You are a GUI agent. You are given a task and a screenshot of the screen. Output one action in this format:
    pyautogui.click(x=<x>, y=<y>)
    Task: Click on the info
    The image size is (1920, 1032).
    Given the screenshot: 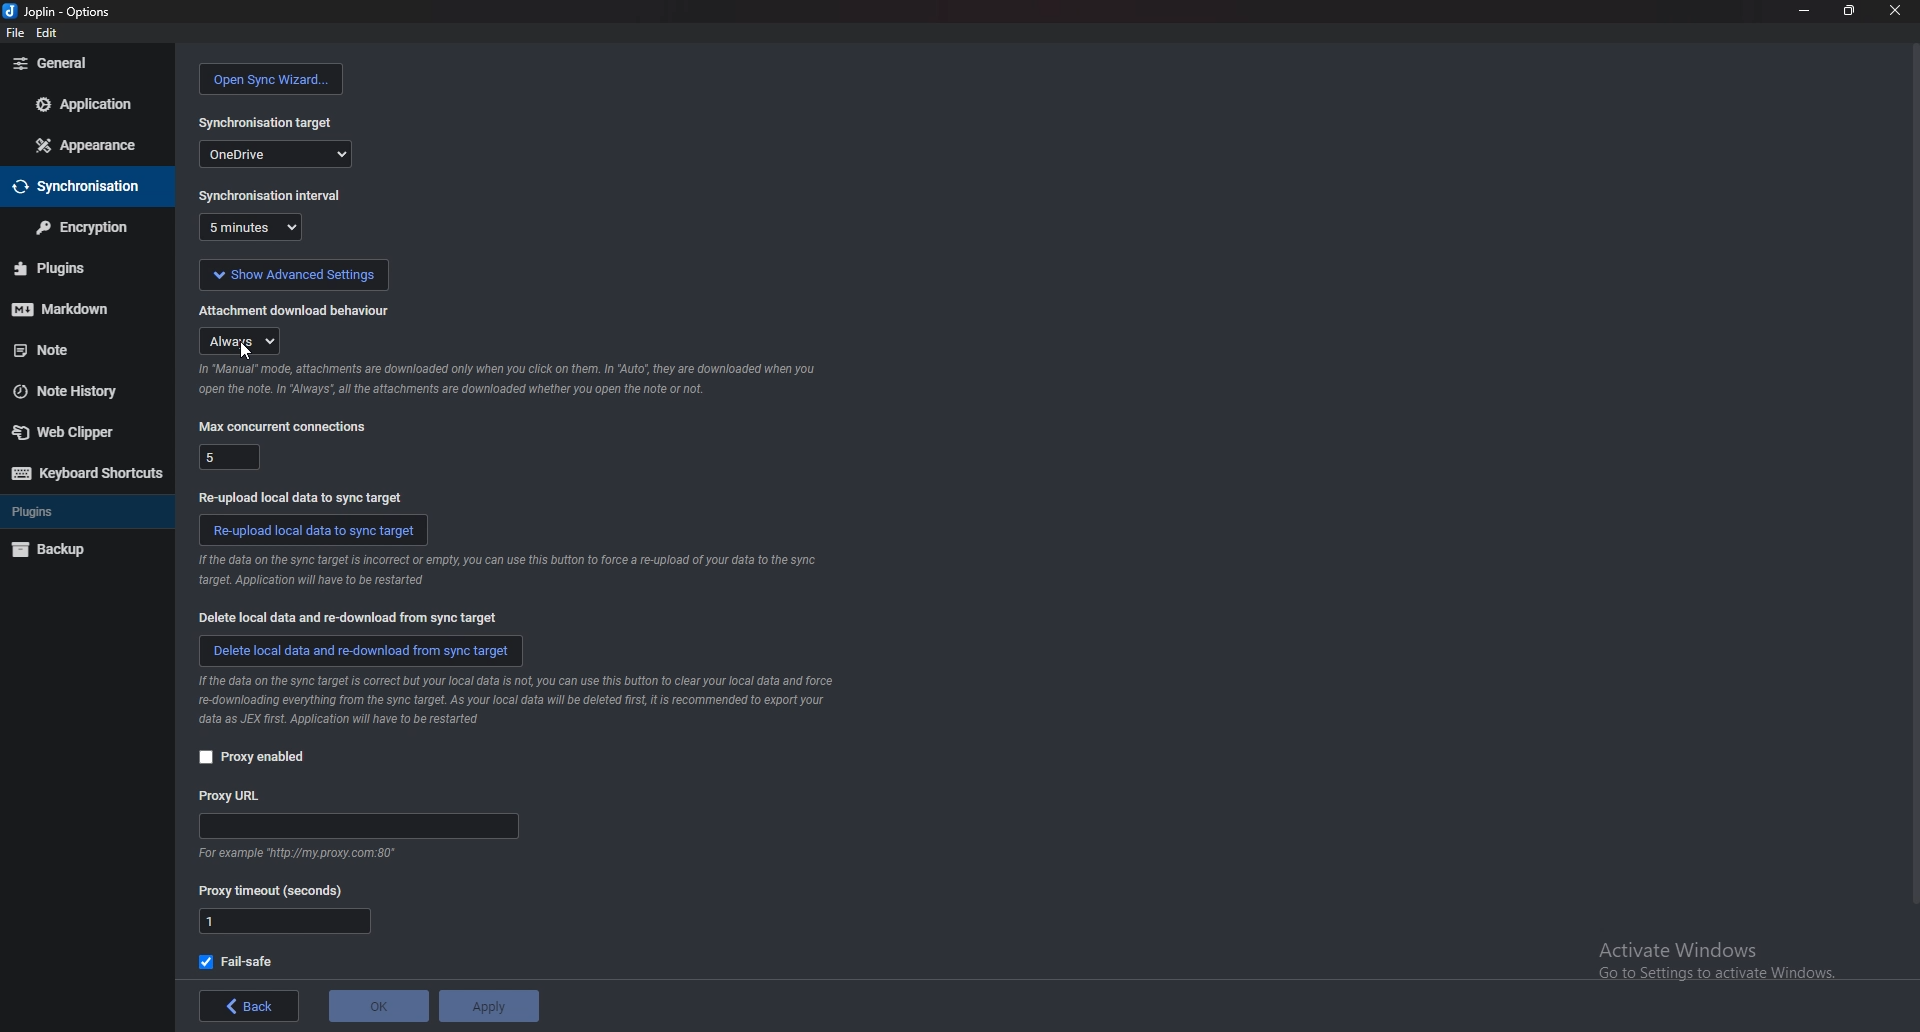 What is the action you would take?
    pyautogui.click(x=509, y=570)
    